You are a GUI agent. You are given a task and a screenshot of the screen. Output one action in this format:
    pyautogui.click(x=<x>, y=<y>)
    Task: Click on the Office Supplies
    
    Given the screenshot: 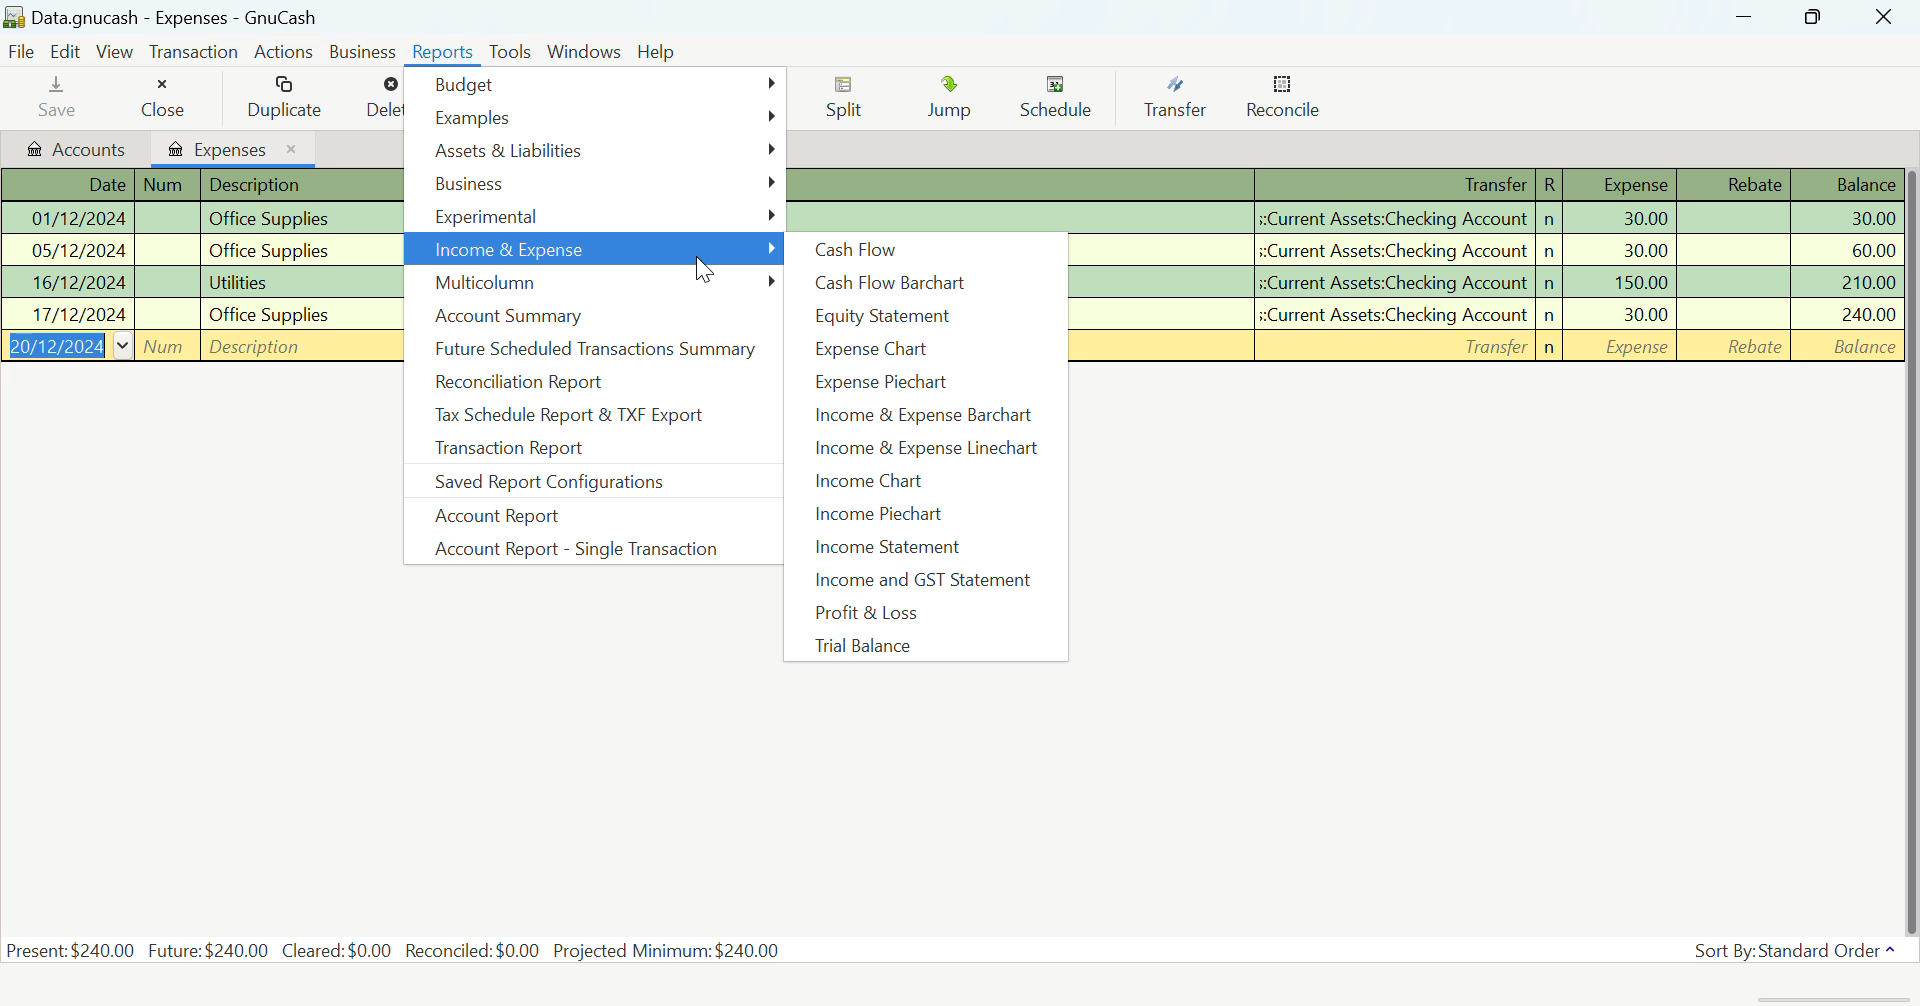 What is the action you would take?
    pyautogui.click(x=197, y=249)
    